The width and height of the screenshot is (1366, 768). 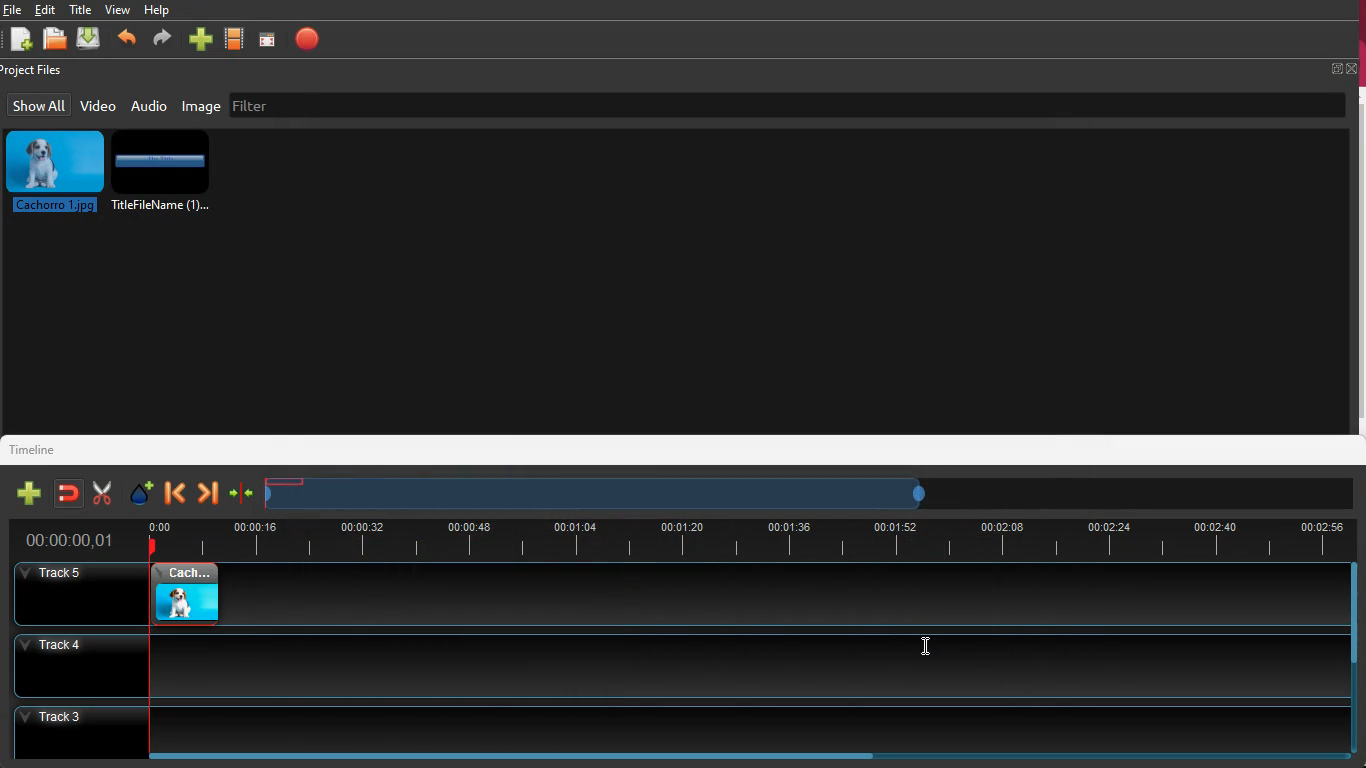 I want to click on view, so click(x=118, y=9).